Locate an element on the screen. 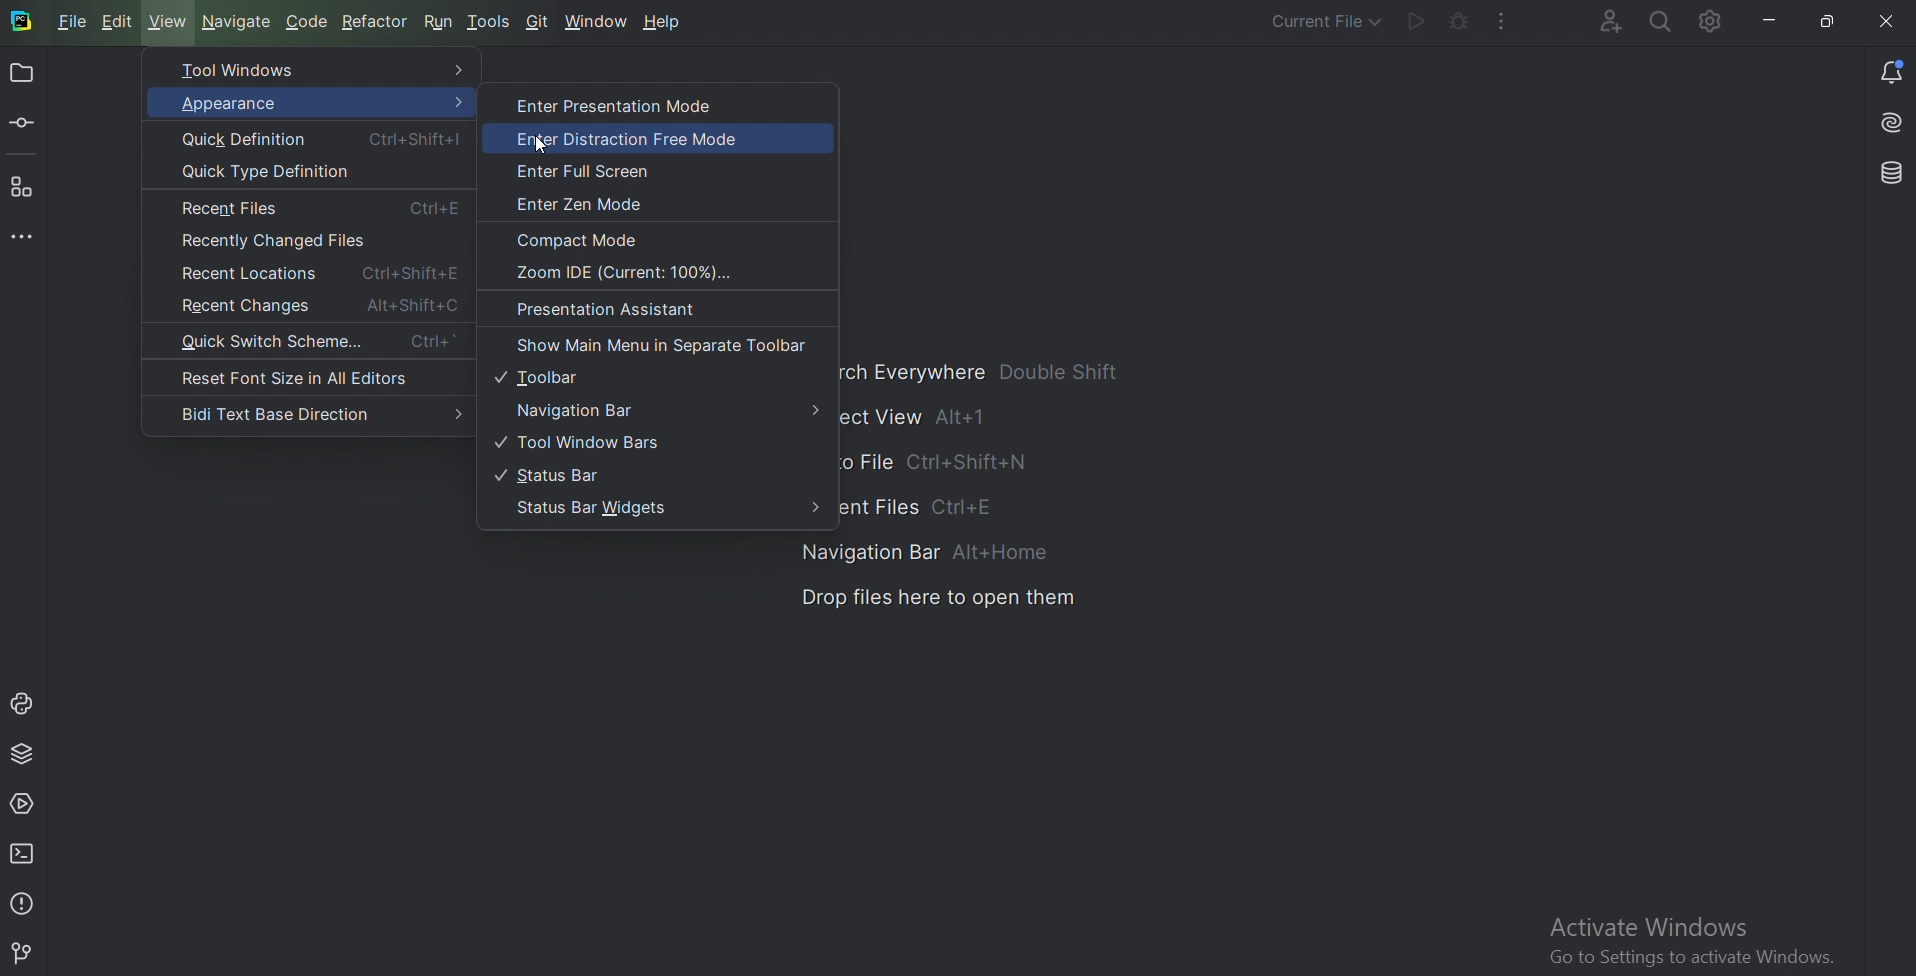 Image resolution: width=1916 pixels, height=976 pixels. Navigate is located at coordinates (239, 22).